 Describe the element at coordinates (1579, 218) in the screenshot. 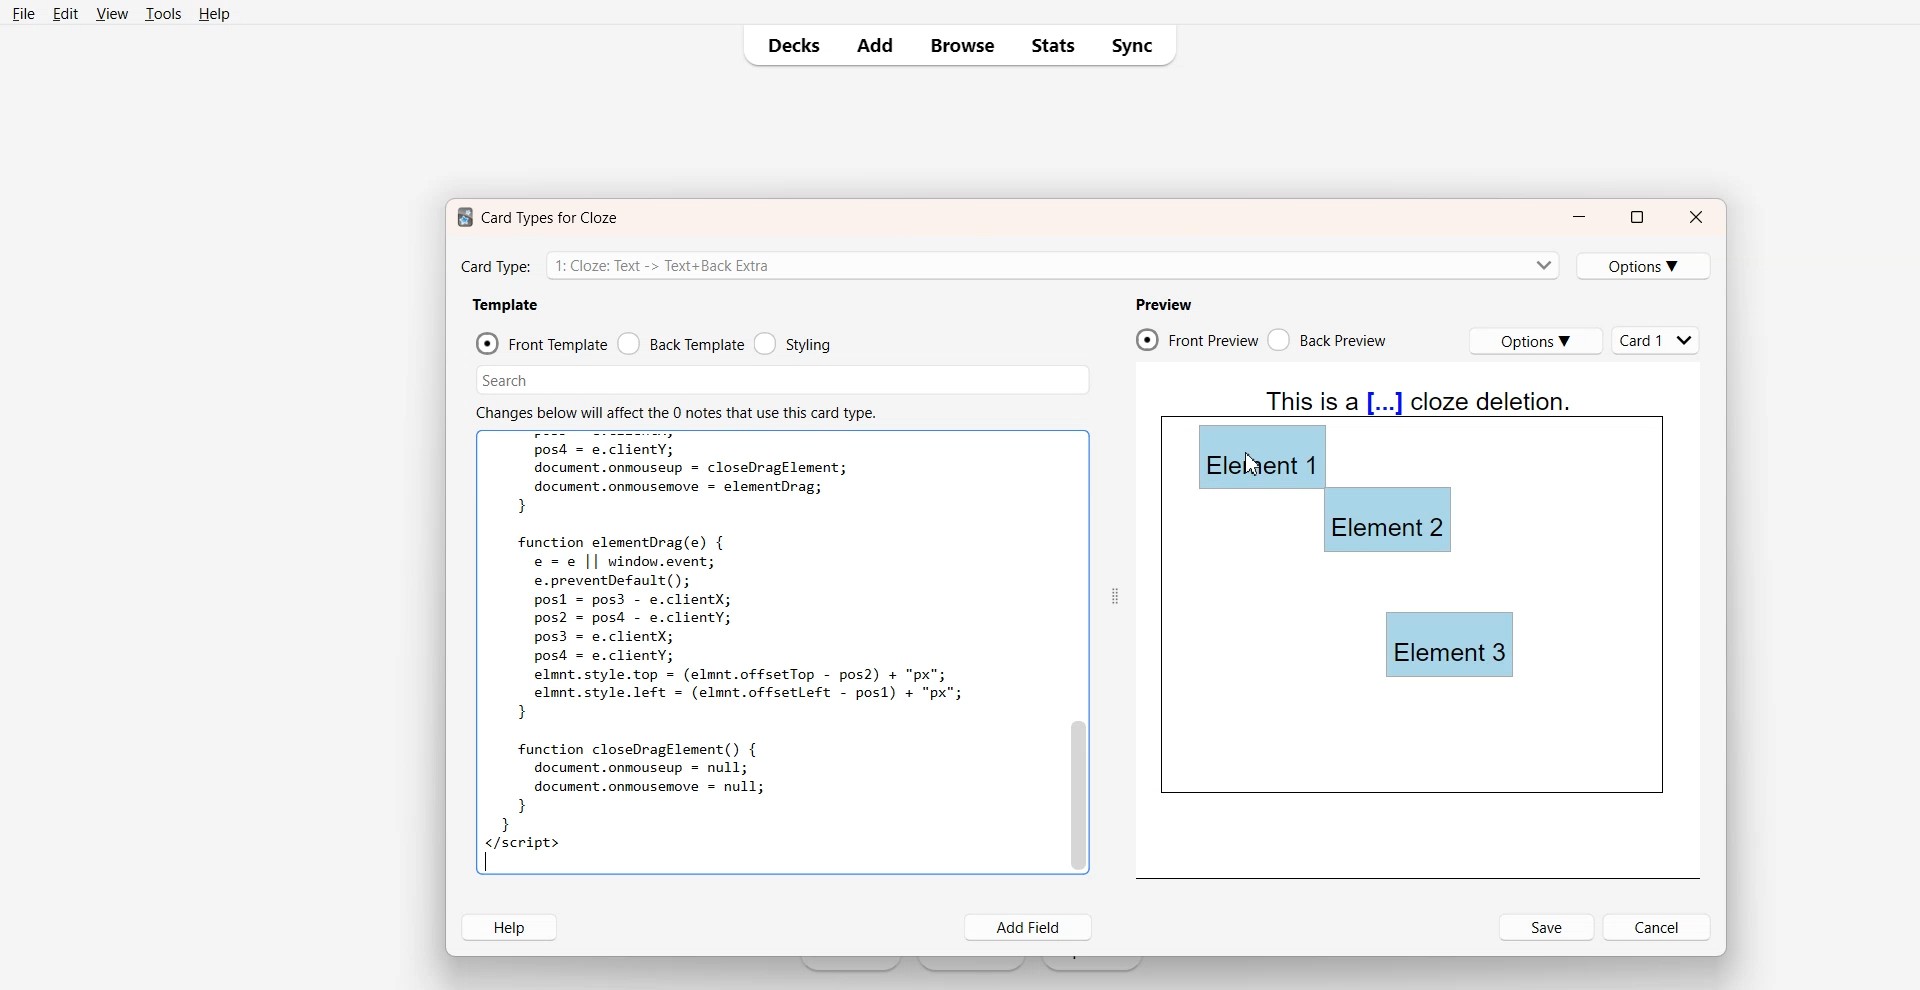

I see `Minimize` at that location.